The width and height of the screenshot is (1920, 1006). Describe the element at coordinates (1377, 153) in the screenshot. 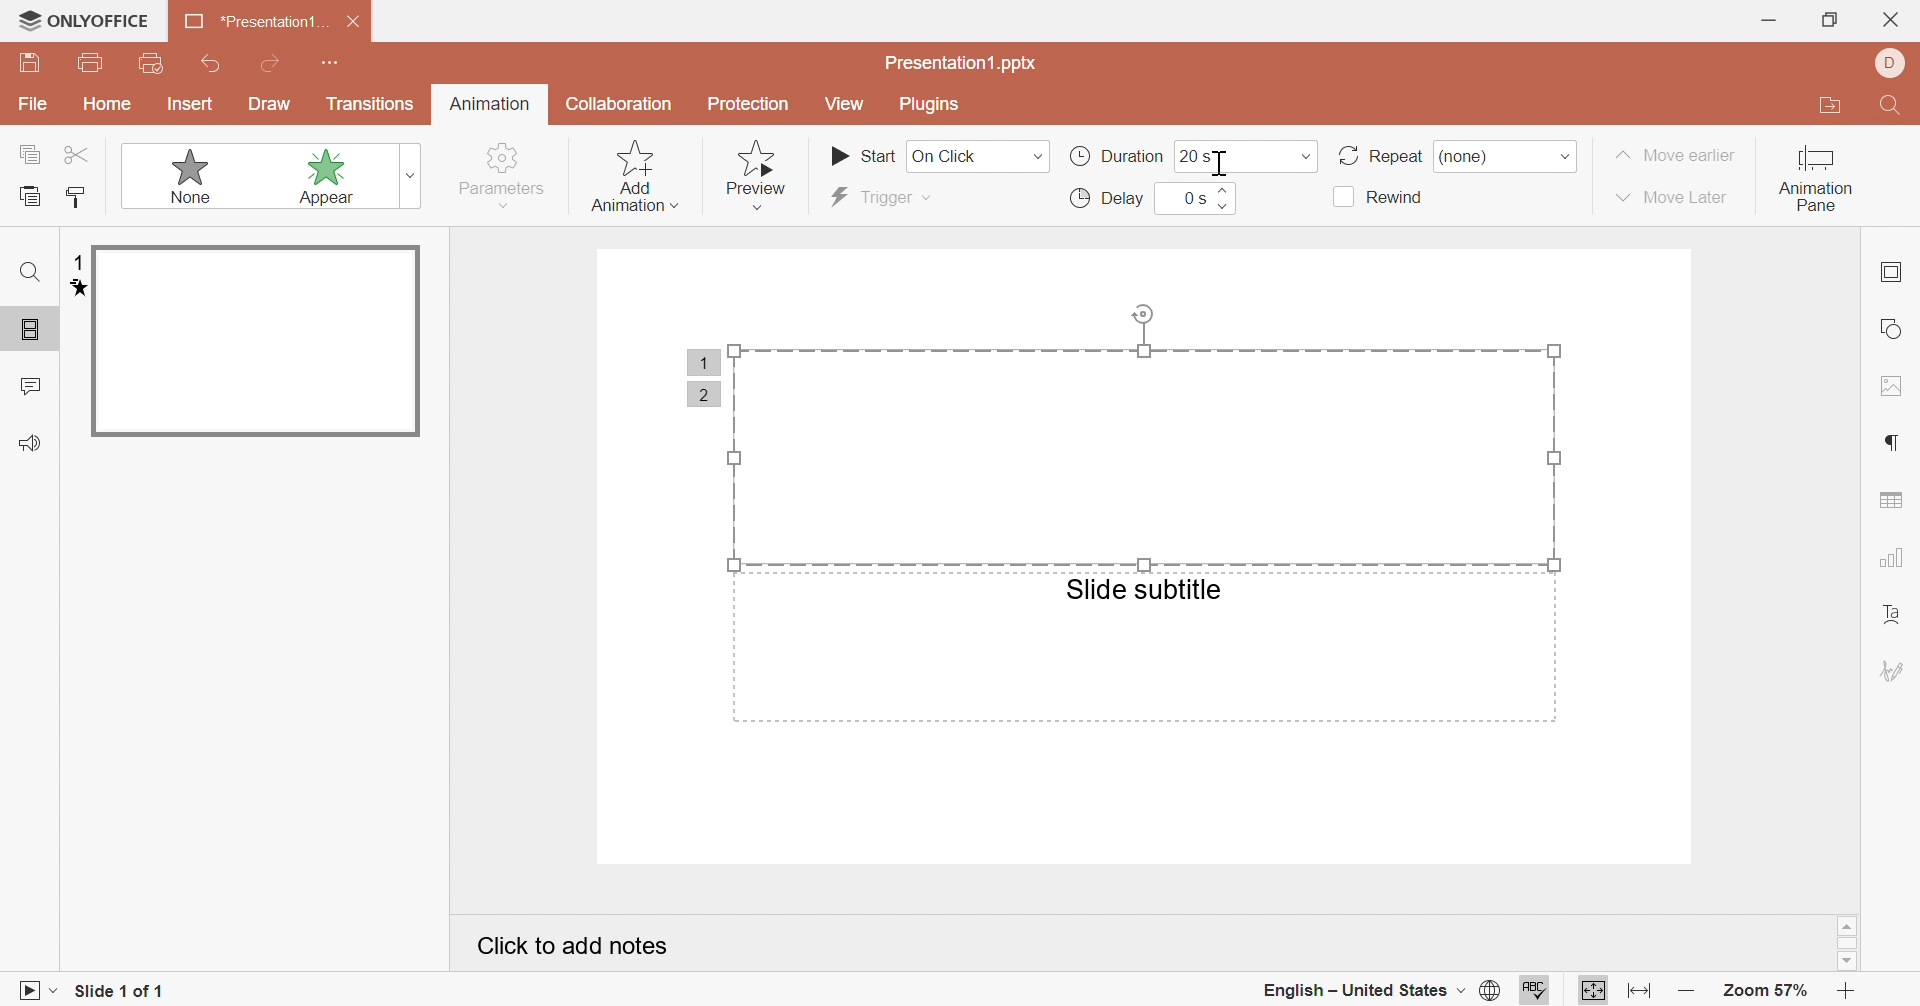

I see `repeat` at that location.